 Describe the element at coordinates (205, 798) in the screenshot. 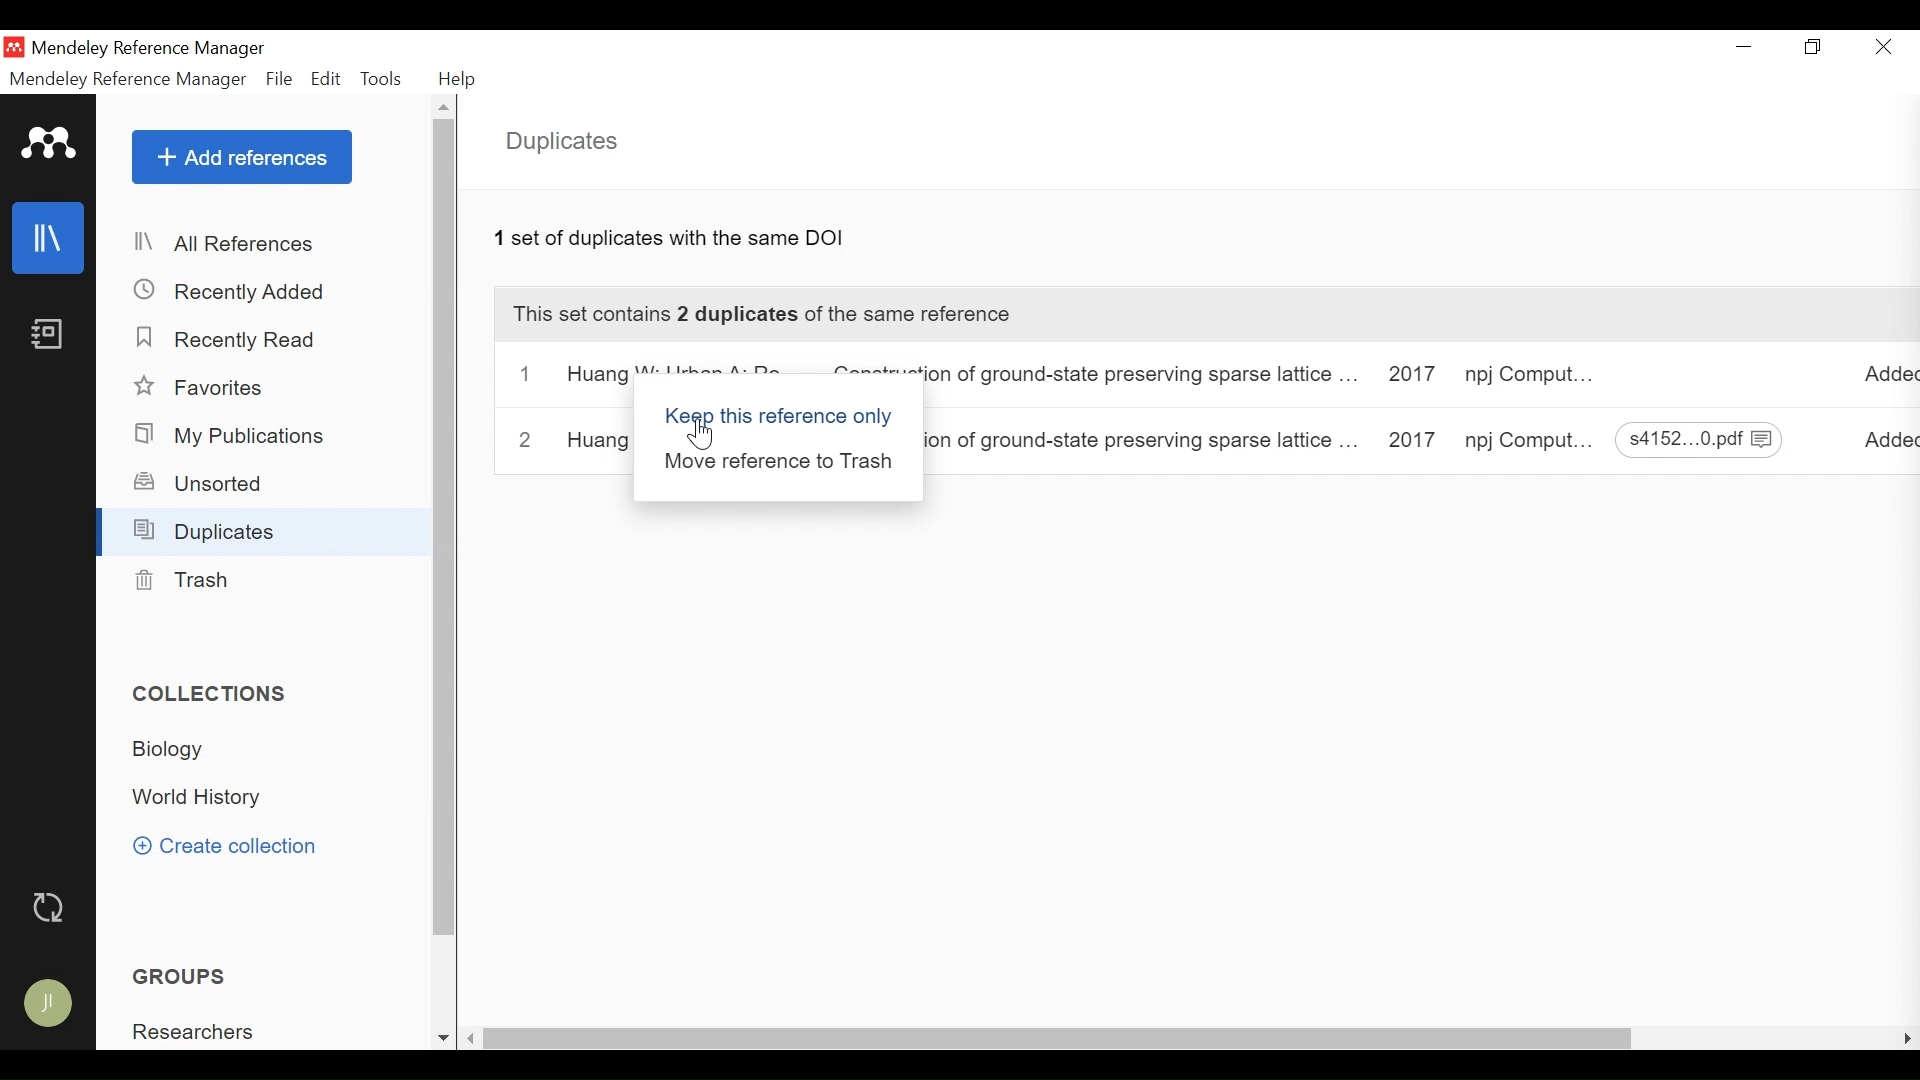

I see `Collection` at that location.